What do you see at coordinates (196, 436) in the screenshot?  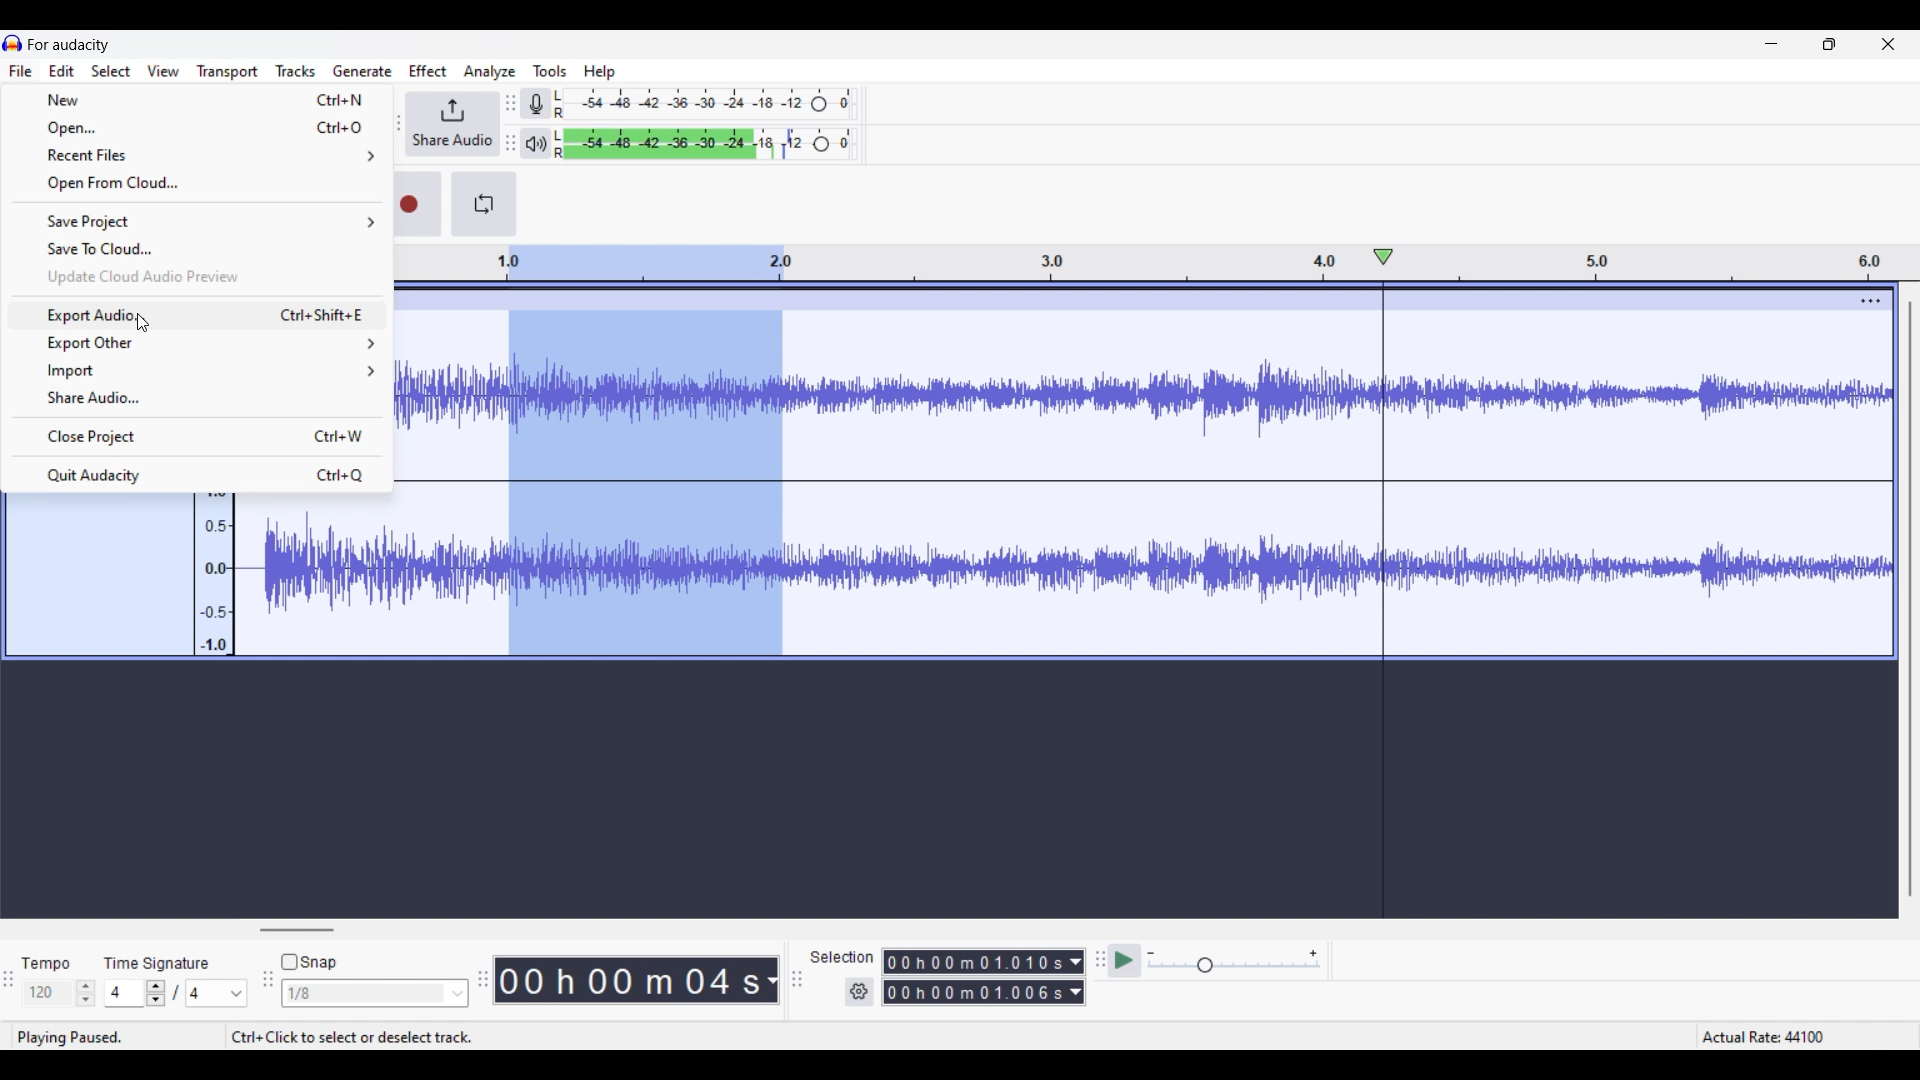 I see `Close project` at bounding box center [196, 436].